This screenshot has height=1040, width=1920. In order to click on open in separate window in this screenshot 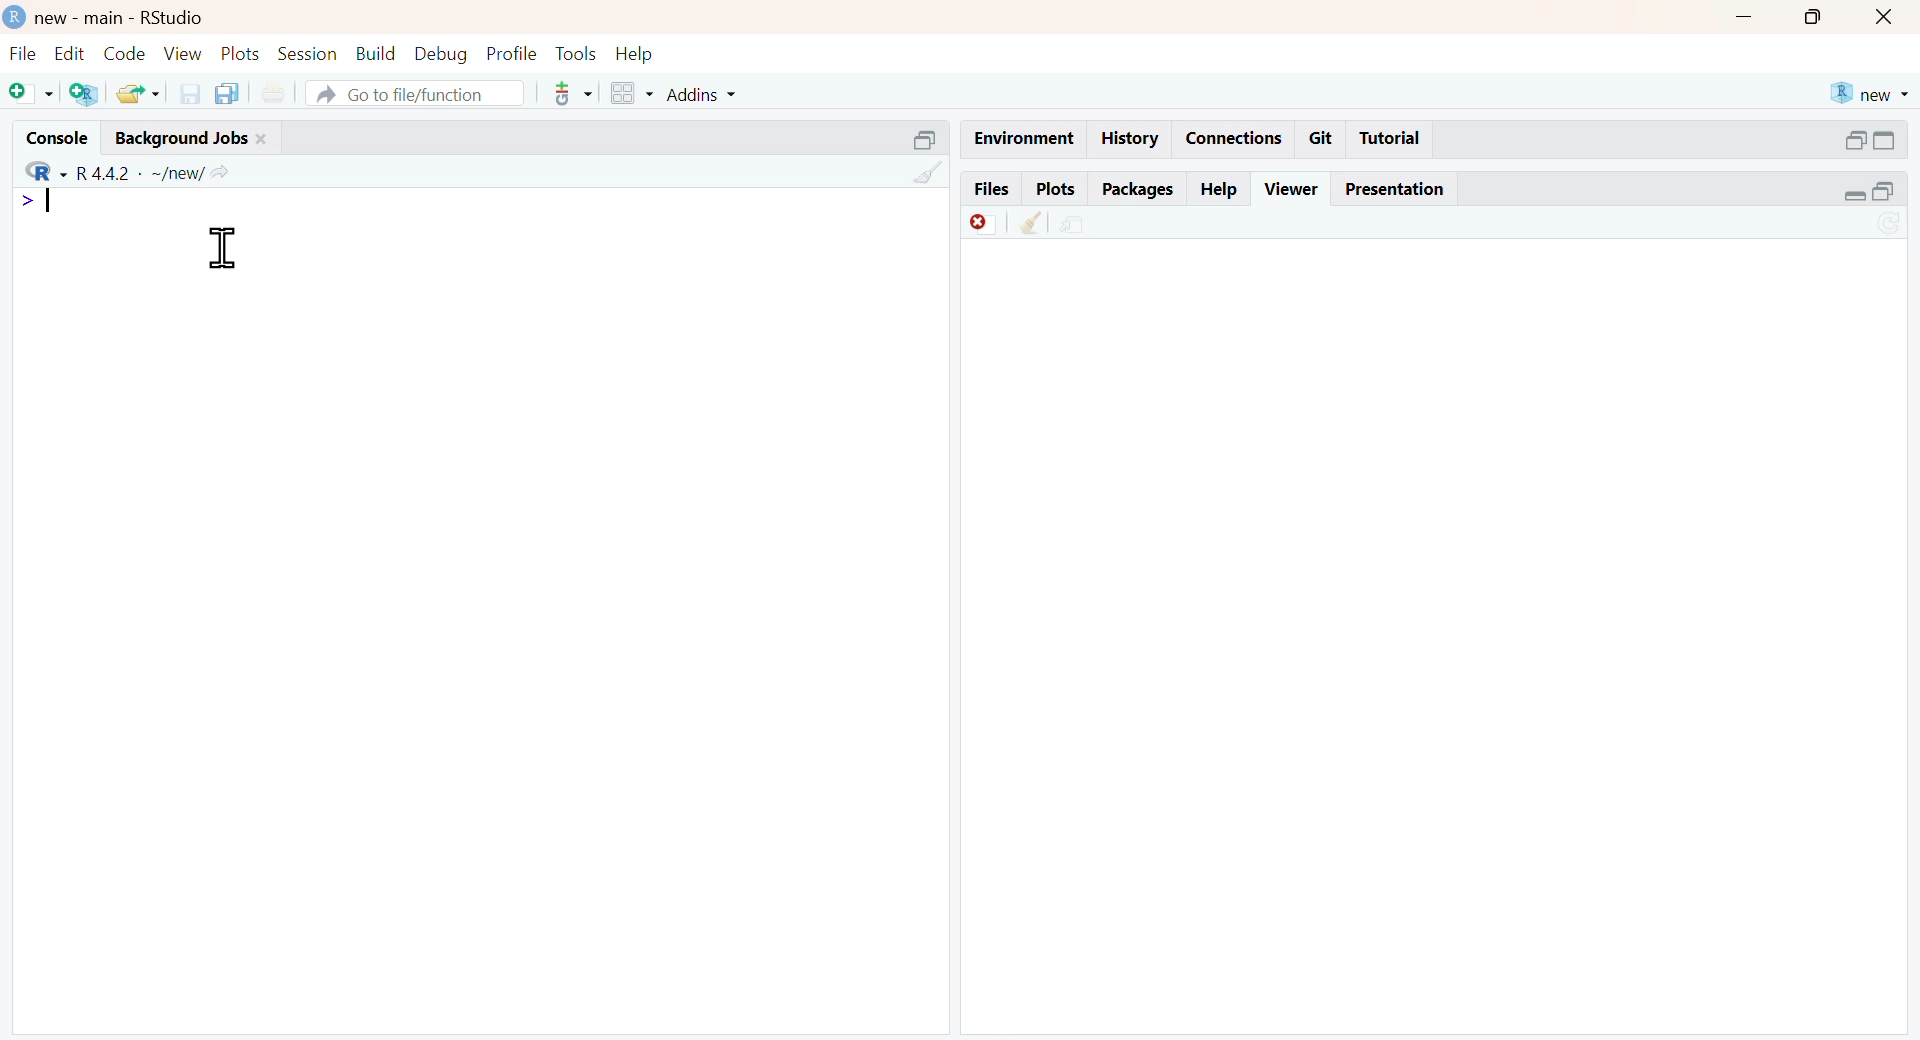, I will do `click(1884, 191)`.